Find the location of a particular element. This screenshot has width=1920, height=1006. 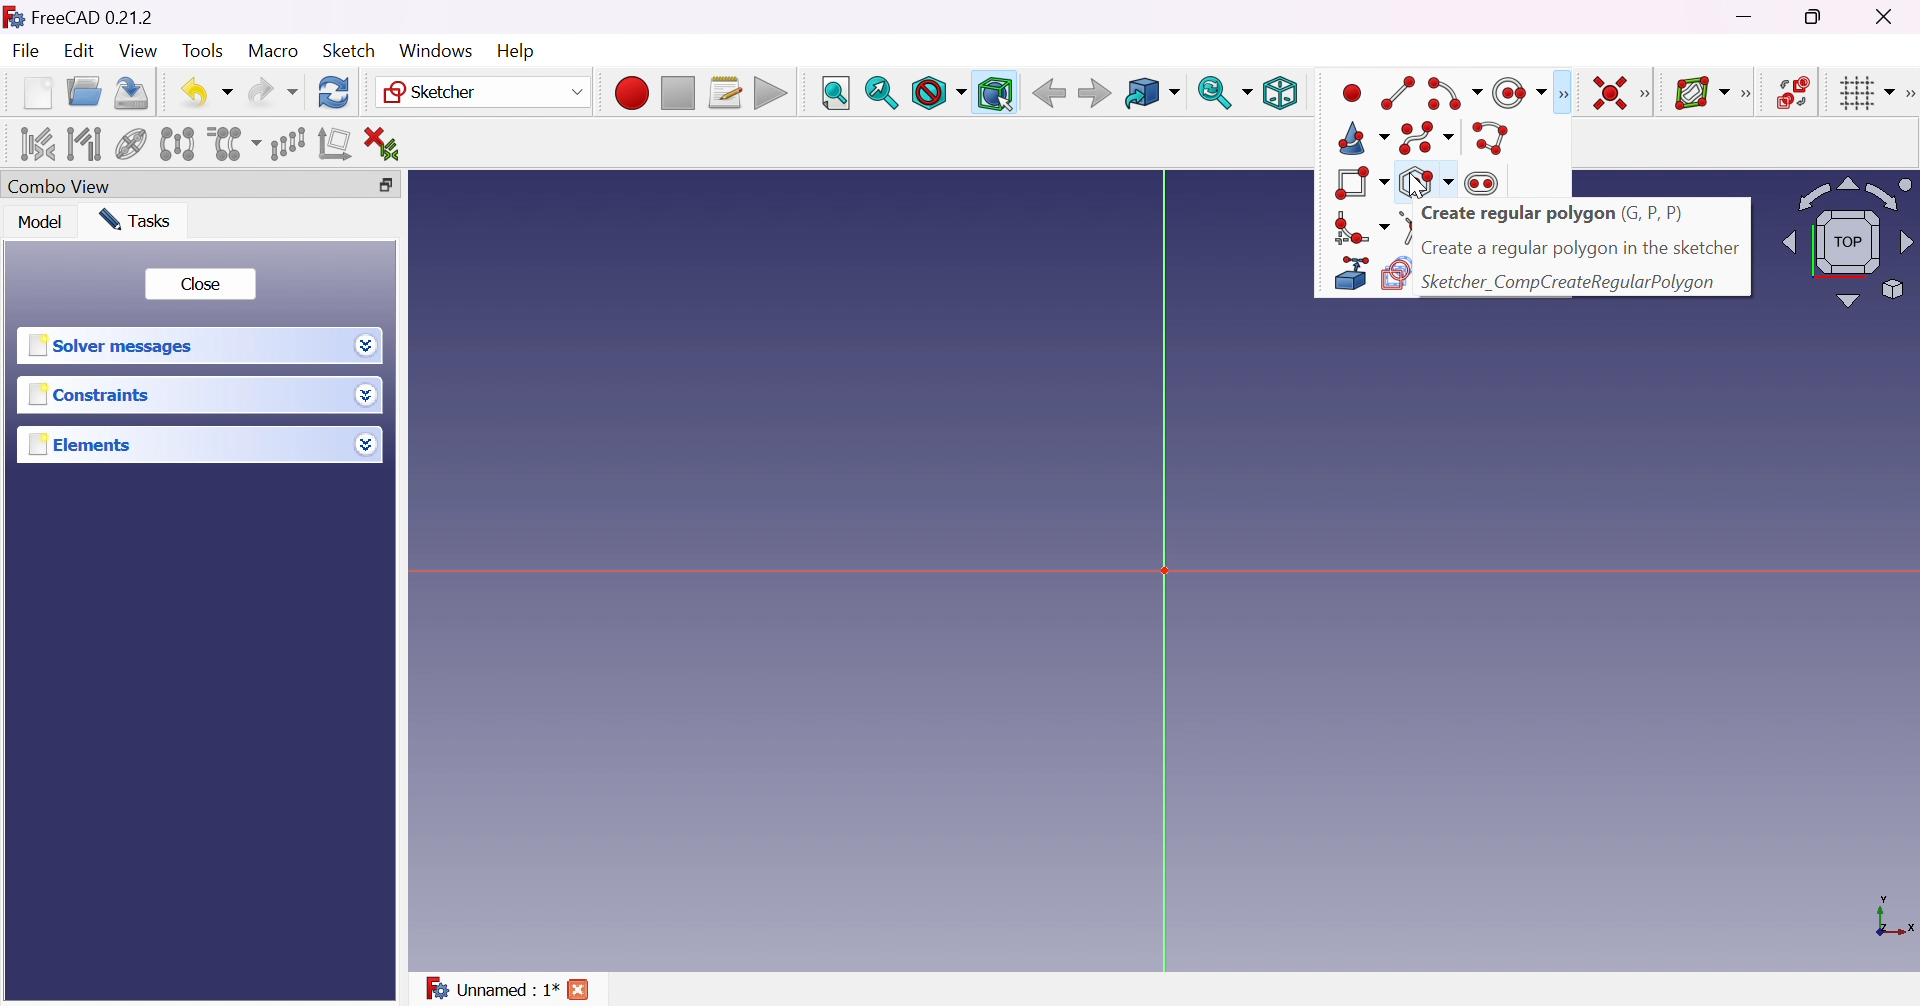

Macro recording... is located at coordinates (631, 93).